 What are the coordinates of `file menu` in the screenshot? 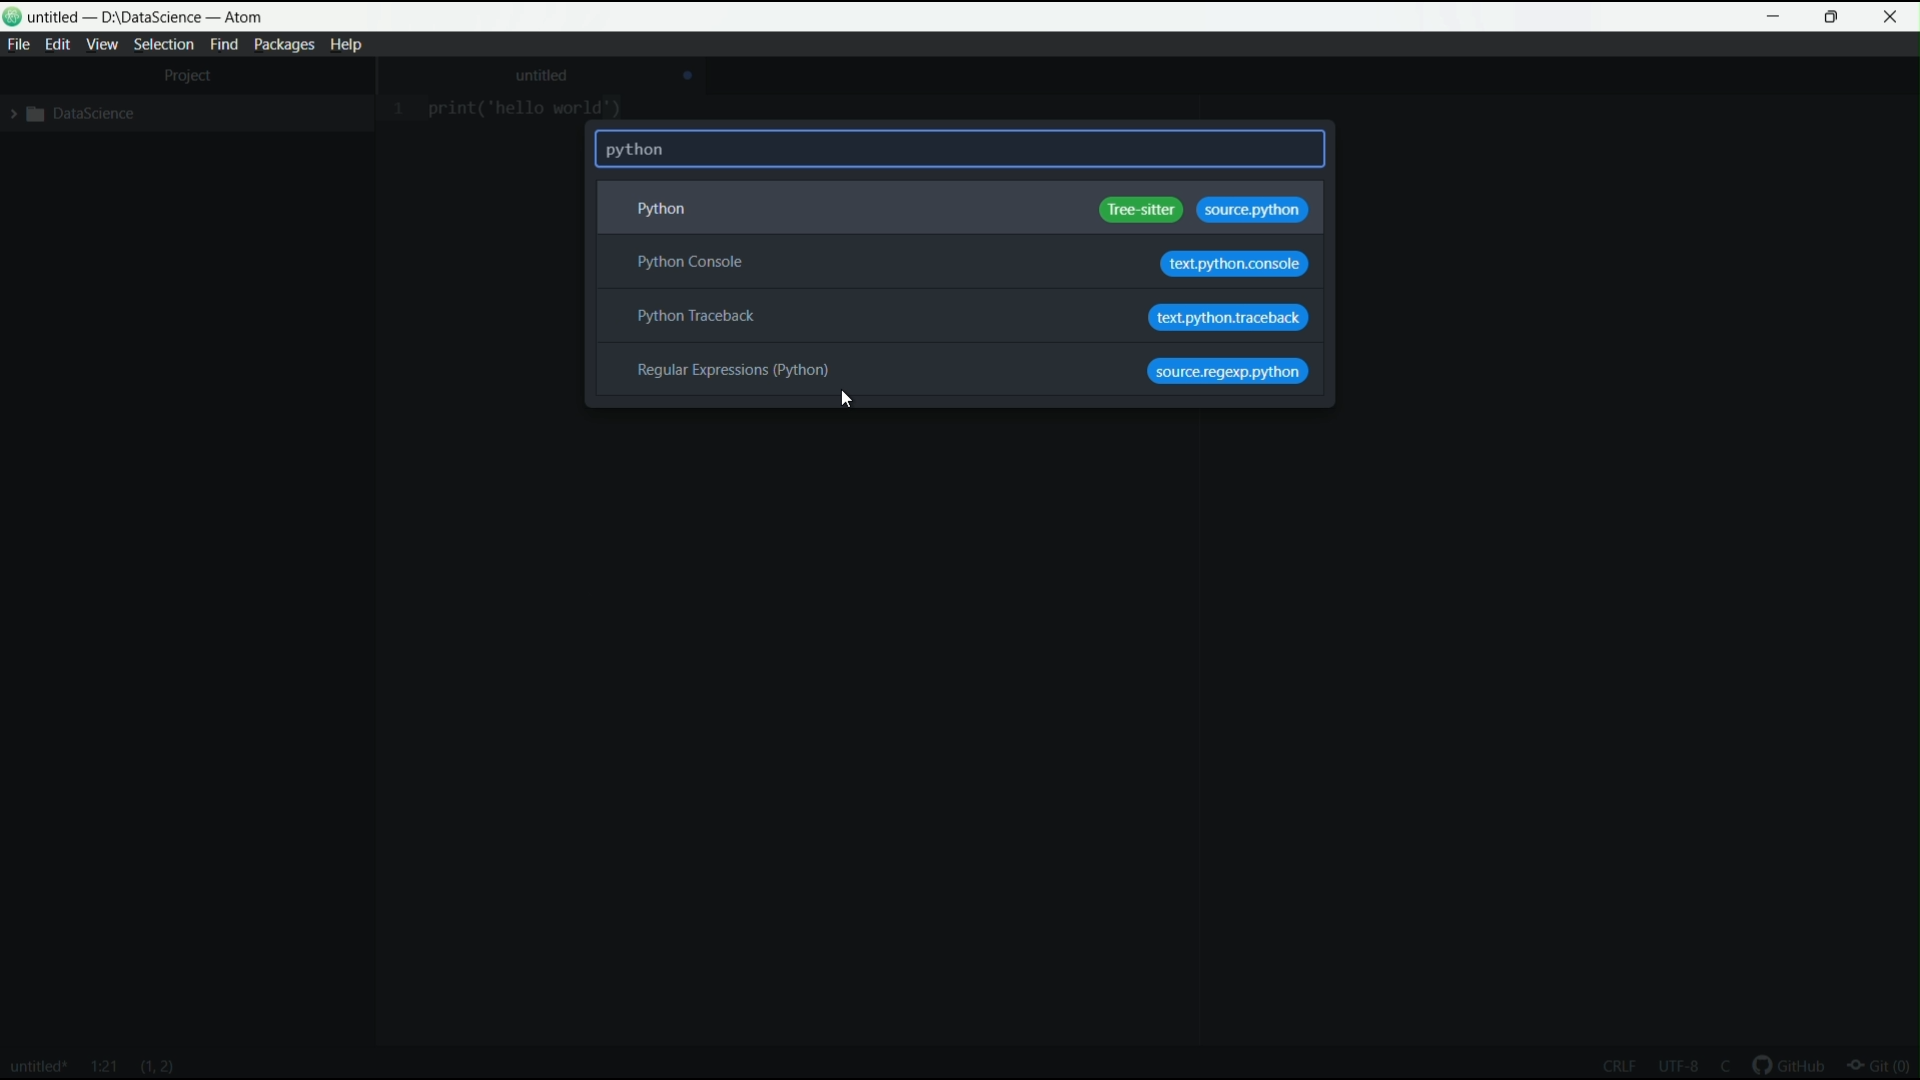 It's located at (18, 45).